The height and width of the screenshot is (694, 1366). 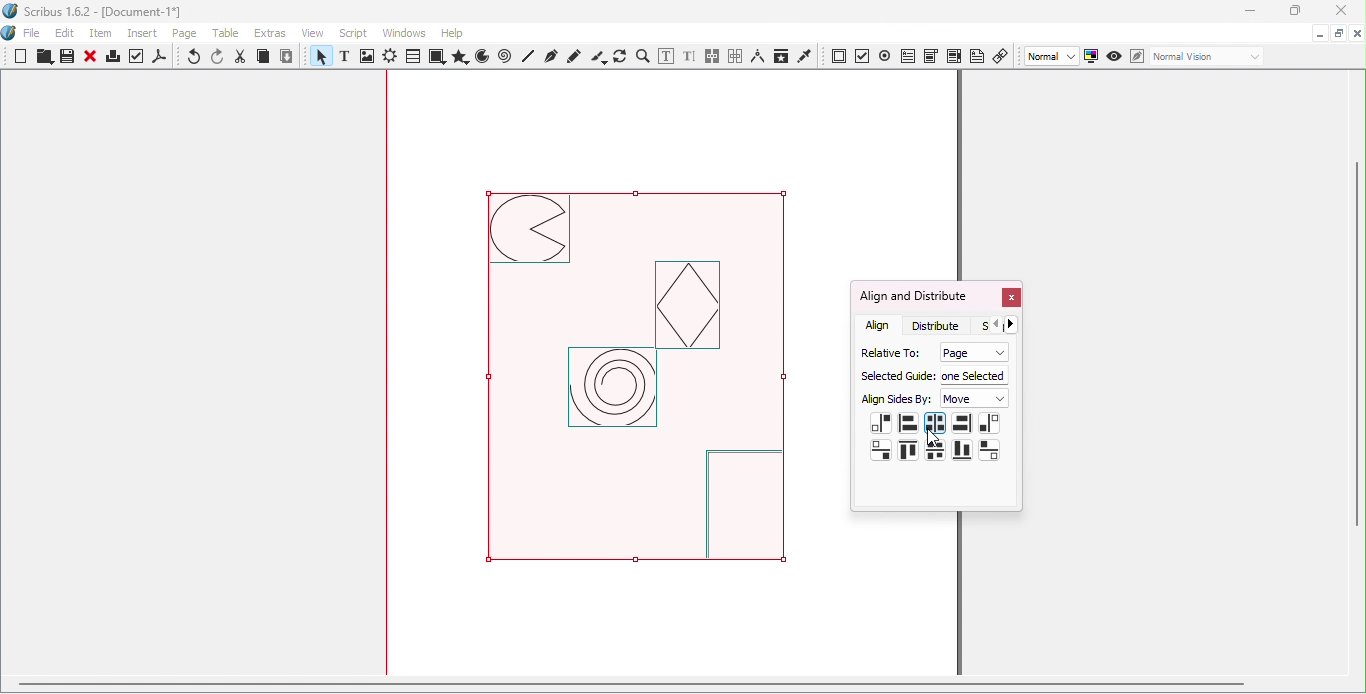 I want to click on Align bottoms, so click(x=961, y=450).